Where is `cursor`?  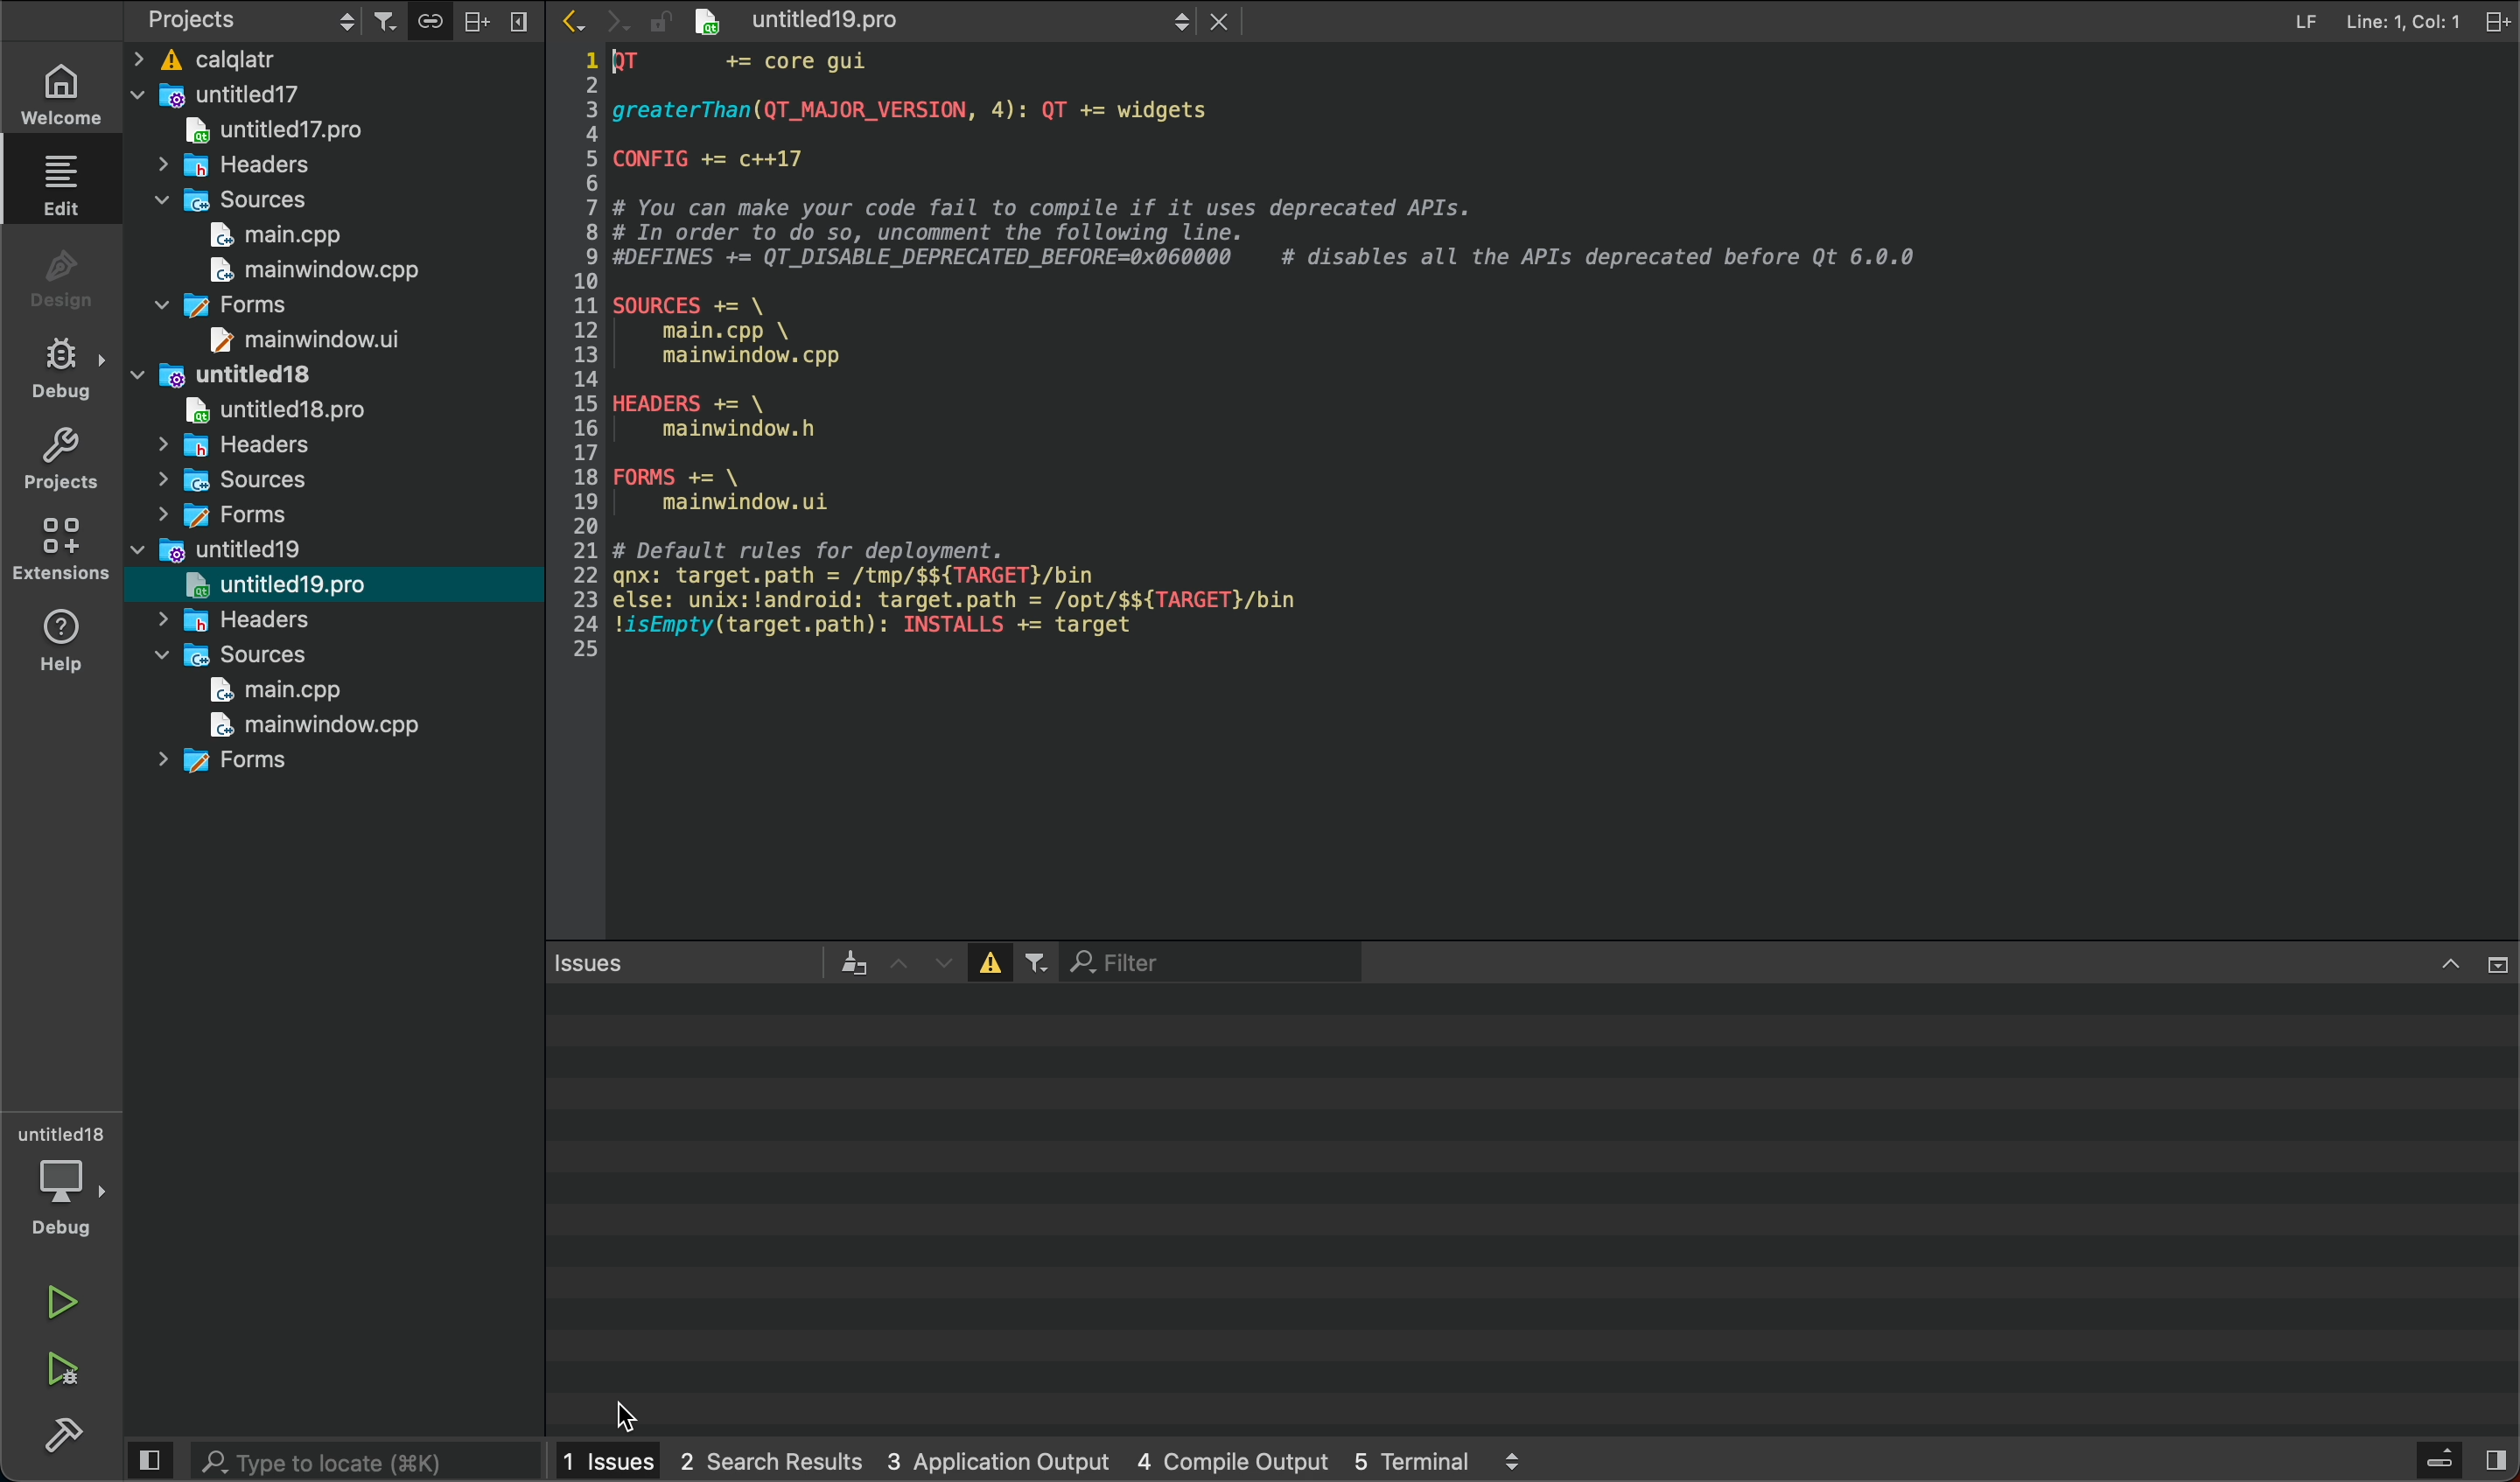
cursor is located at coordinates (627, 1420).